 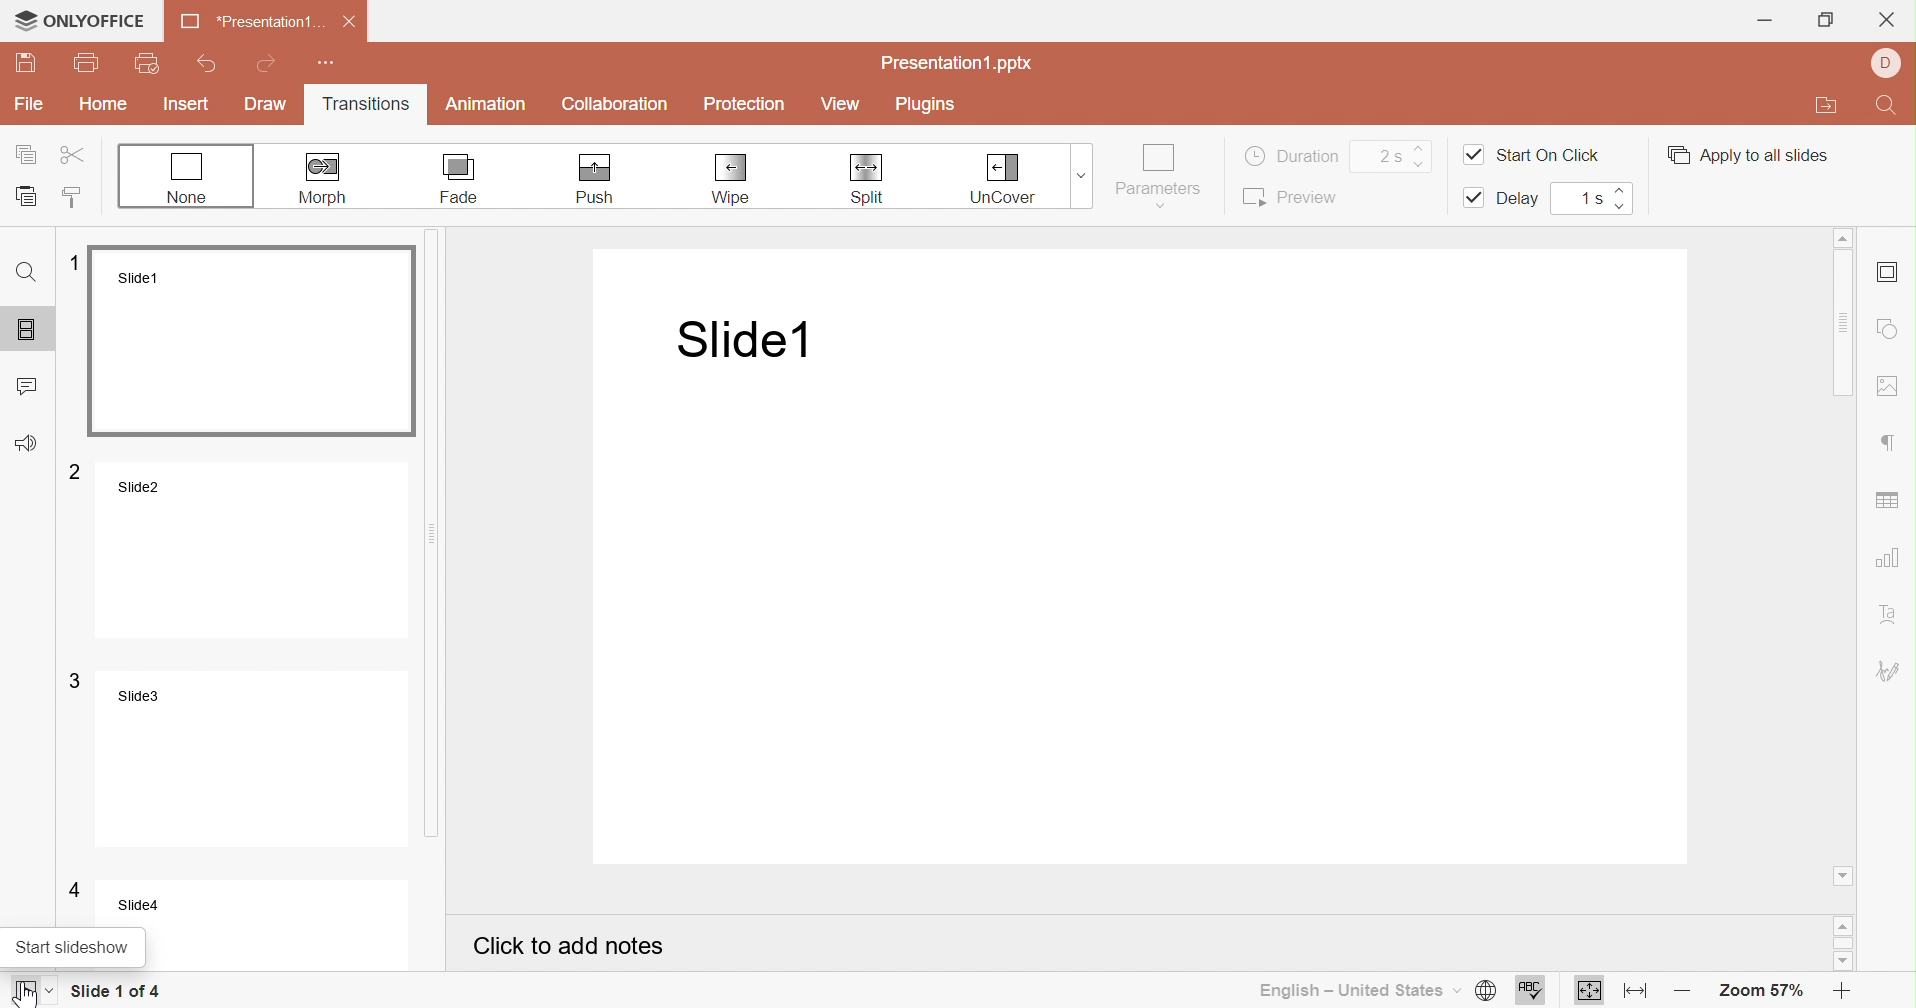 I want to click on File, so click(x=32, y=104).